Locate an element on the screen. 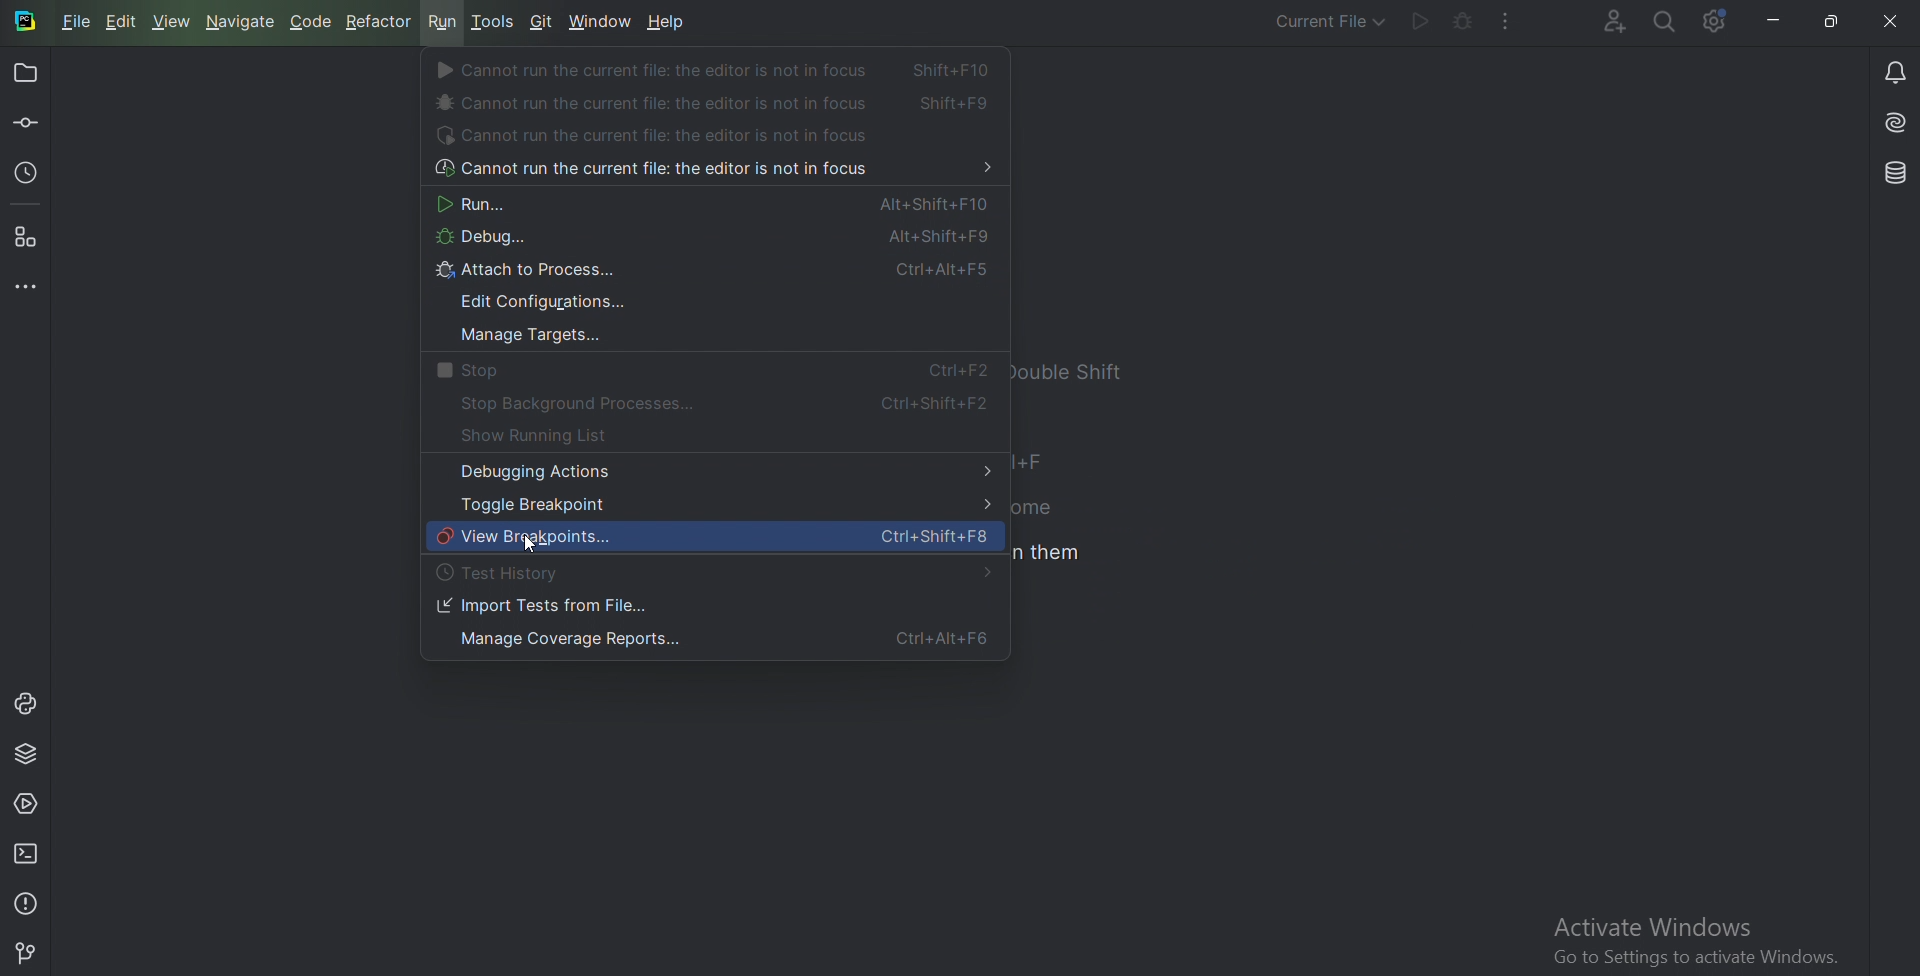  Settings is located at coordinates (1715, 22).